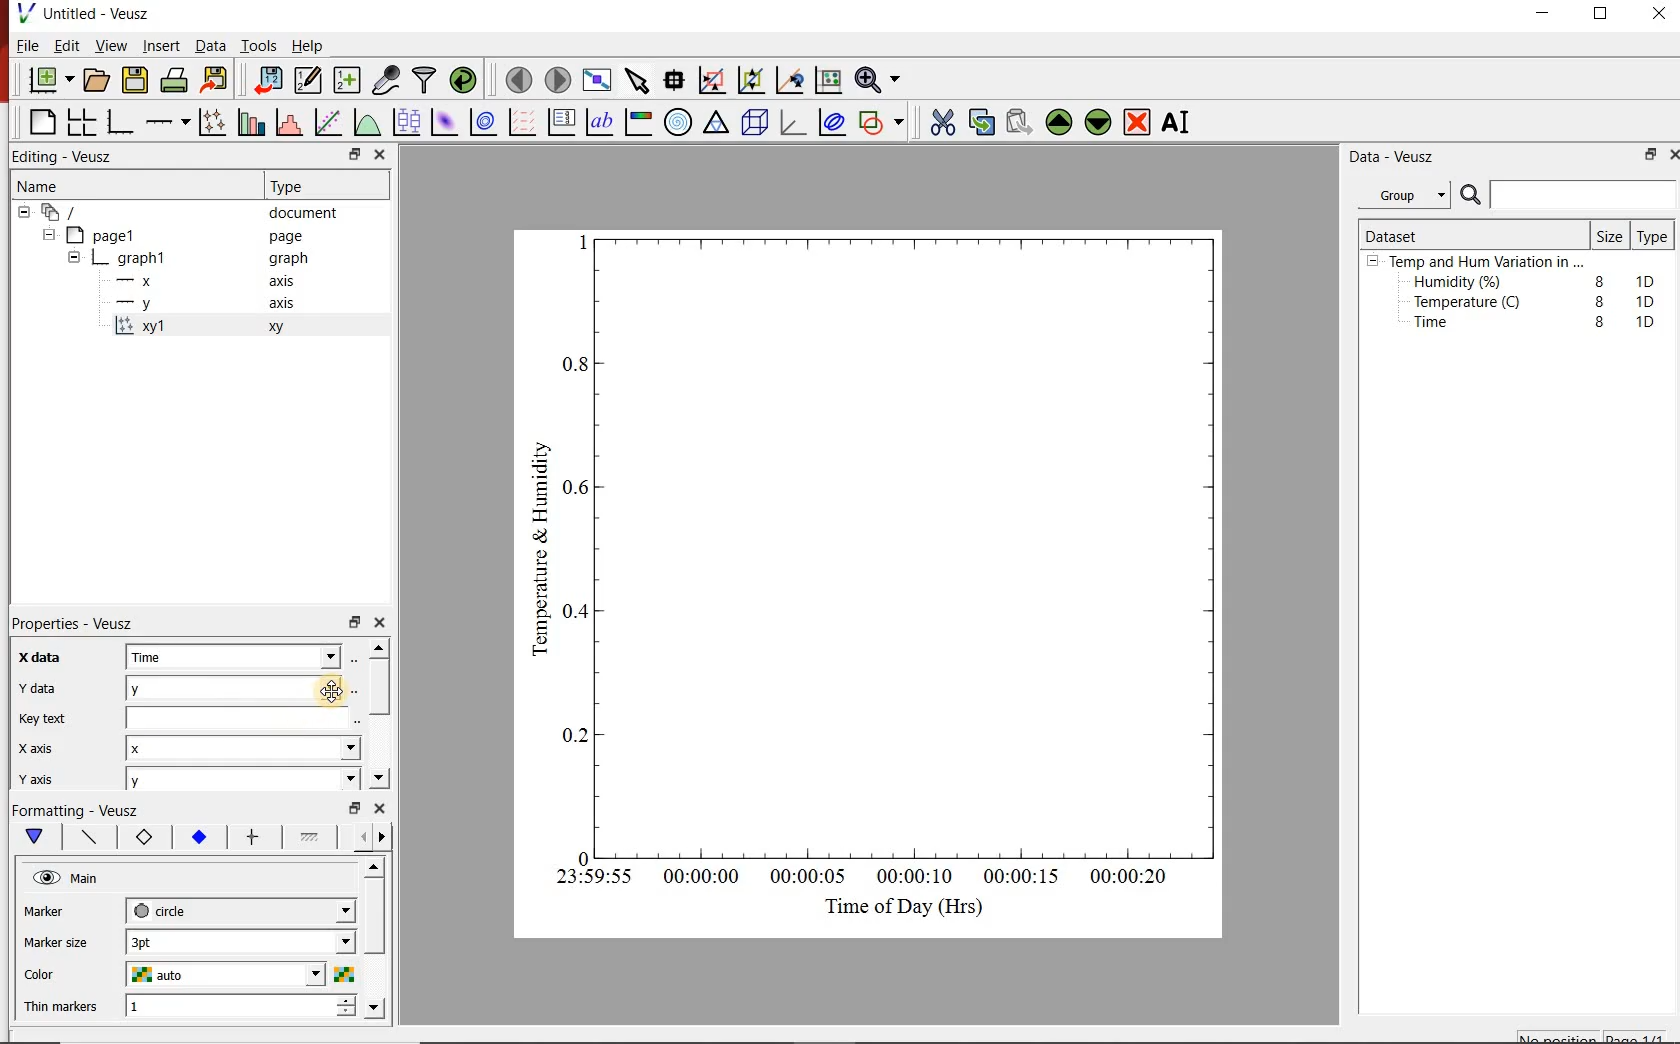 The image size is (1680, 1044). Describe the element at coordinates (877, 79) in the screenshot. I see `Zoom functions menu` at that location.